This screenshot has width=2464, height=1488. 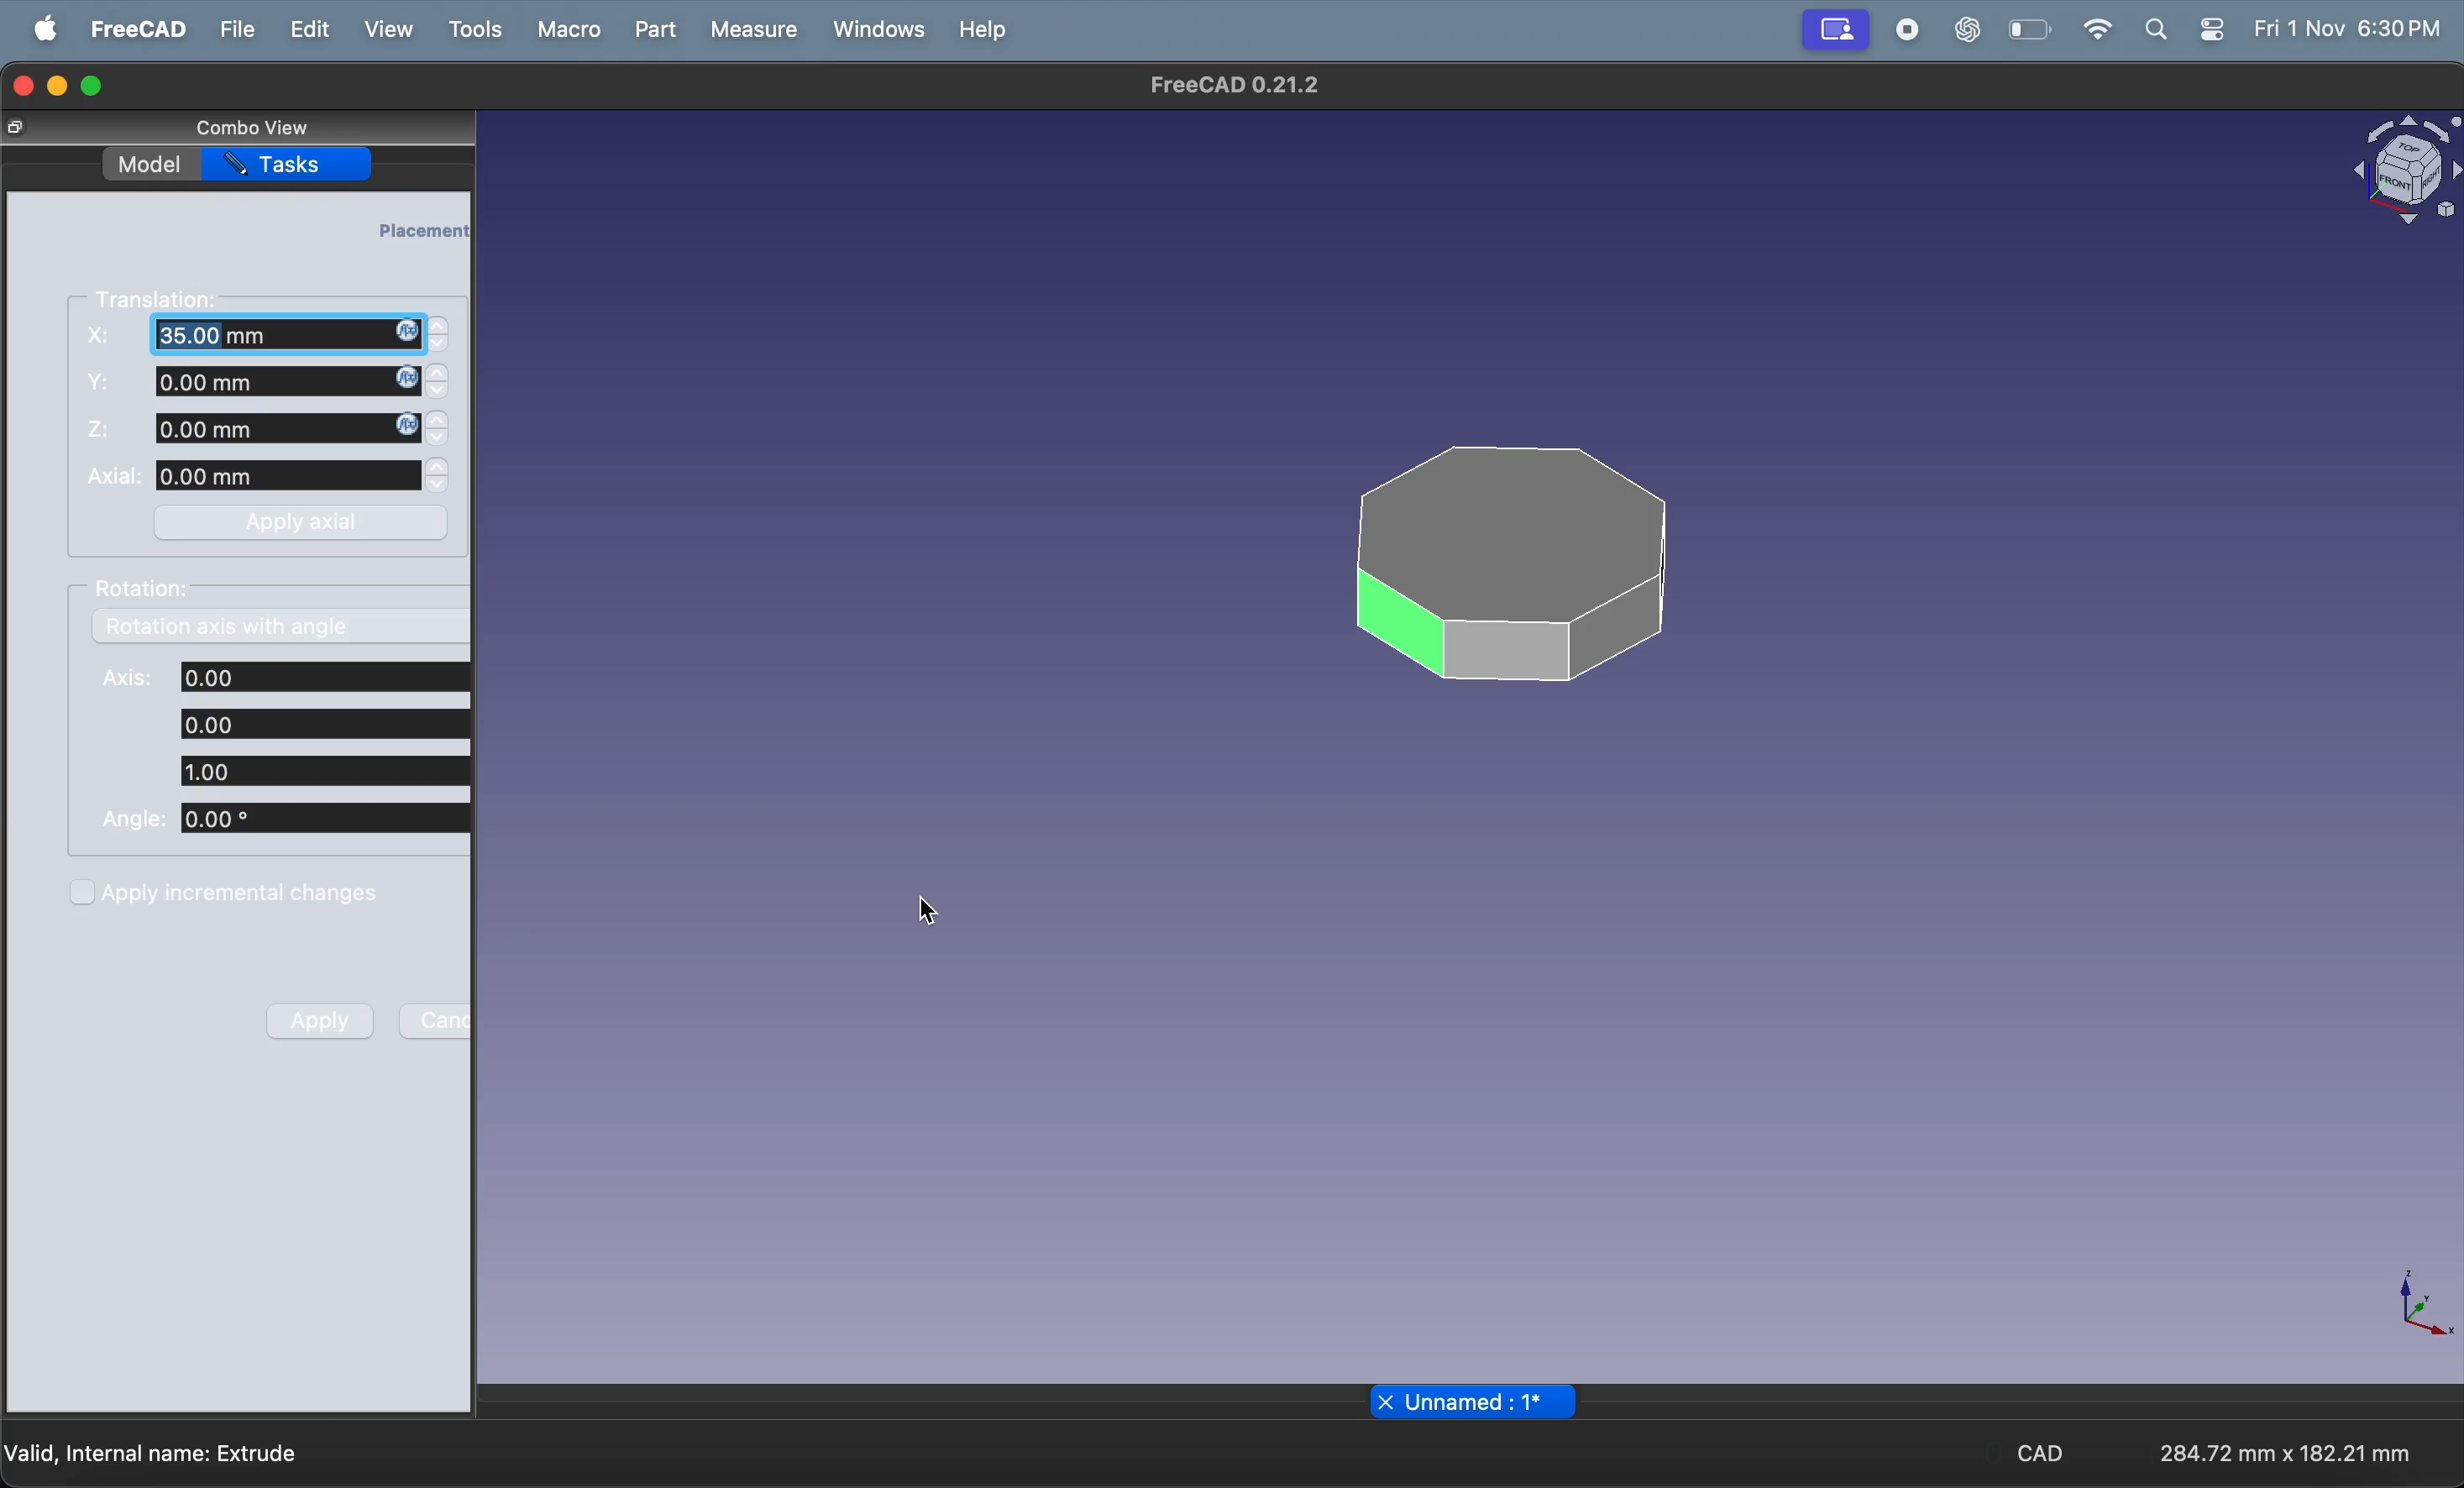 I want to click on down, so click(x=438, y=347).